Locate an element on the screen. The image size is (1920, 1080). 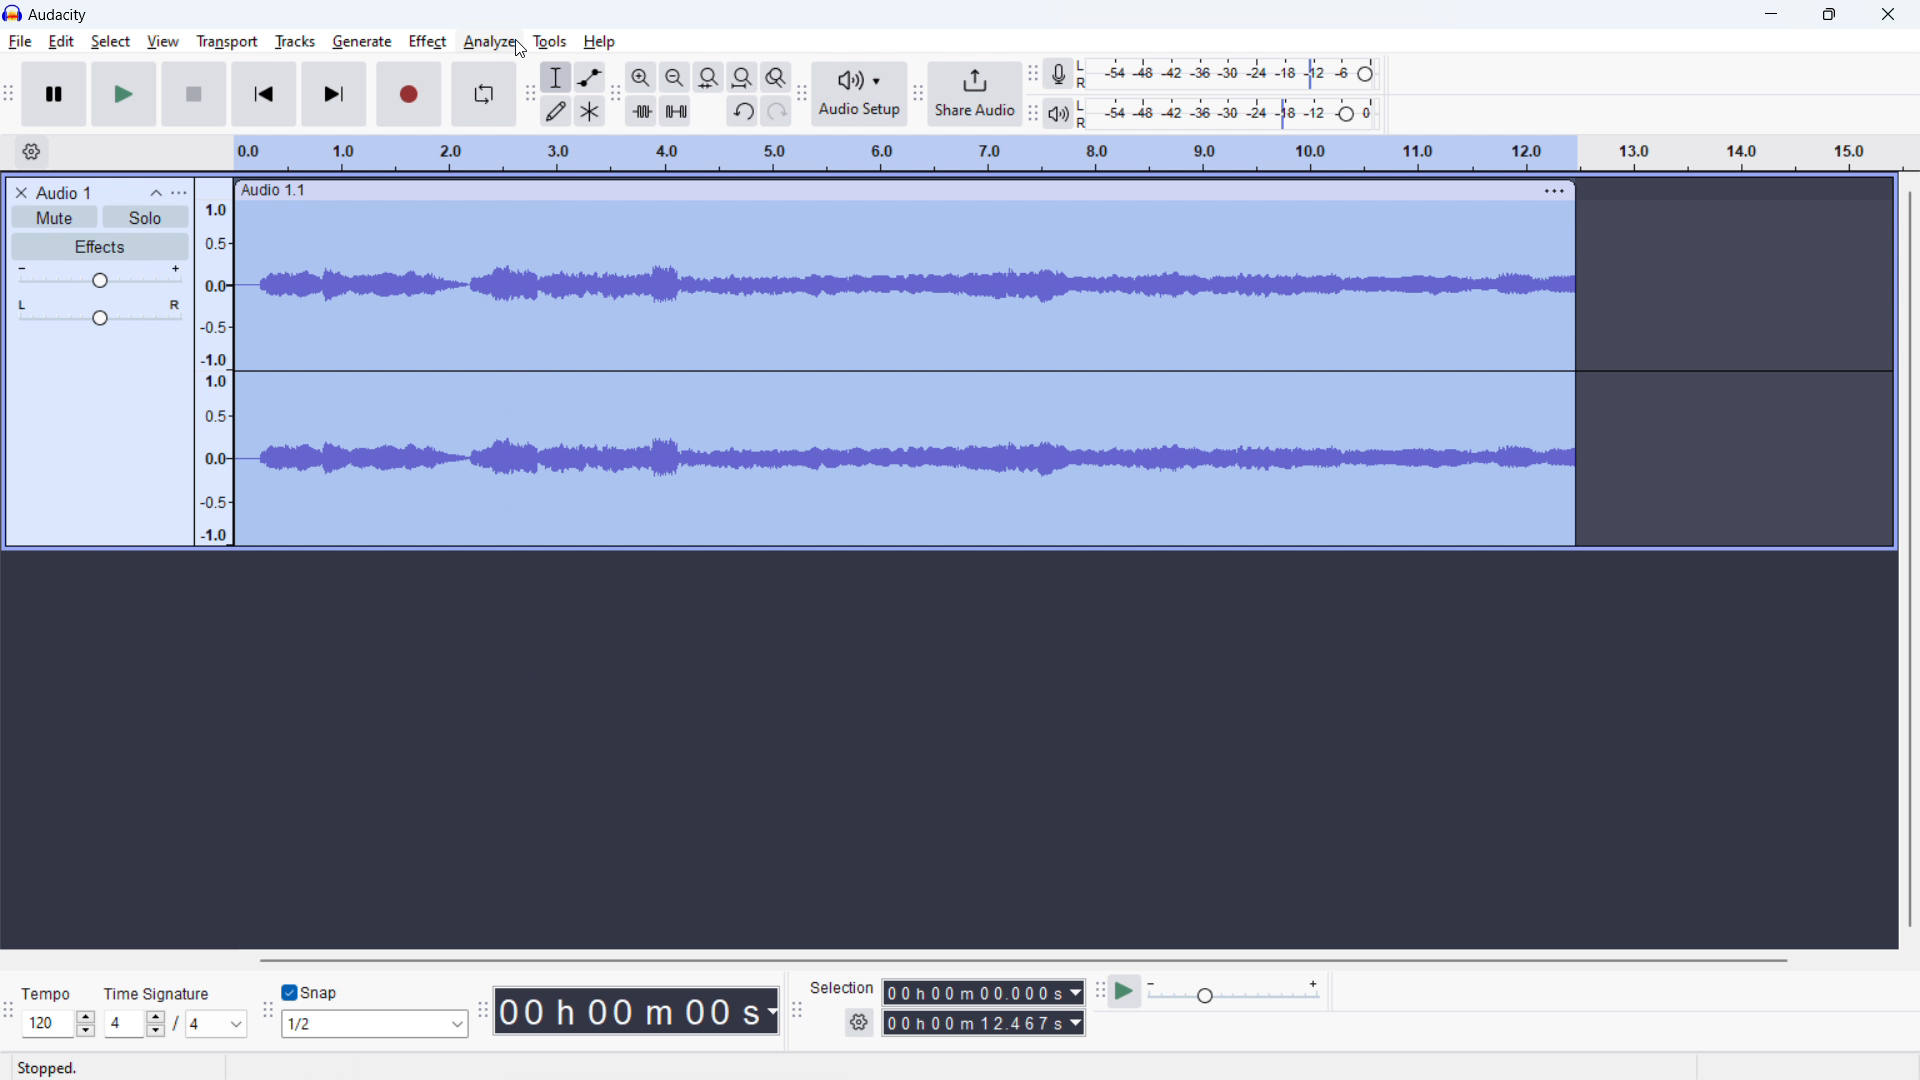
Time signature is located at coordinates (160, 995).